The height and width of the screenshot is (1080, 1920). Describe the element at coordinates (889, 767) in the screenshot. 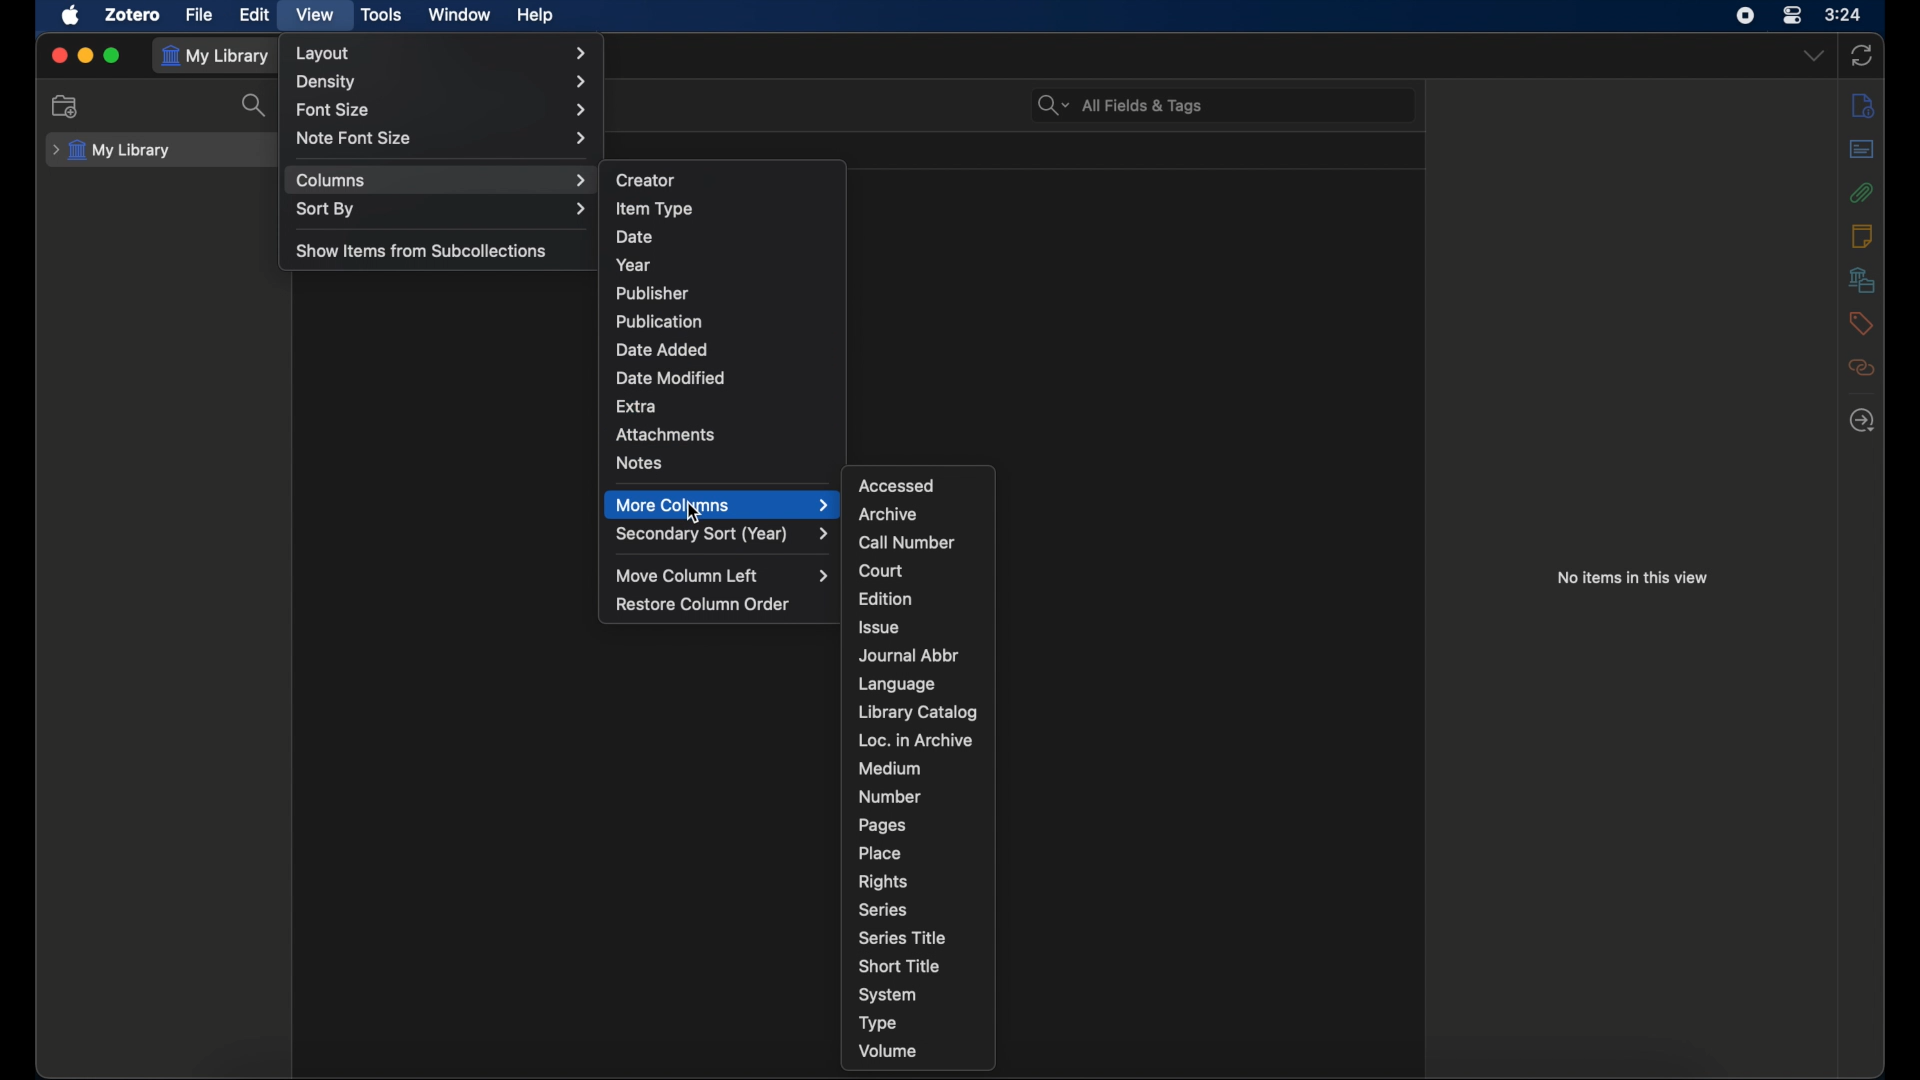

I see `medium` at that location.